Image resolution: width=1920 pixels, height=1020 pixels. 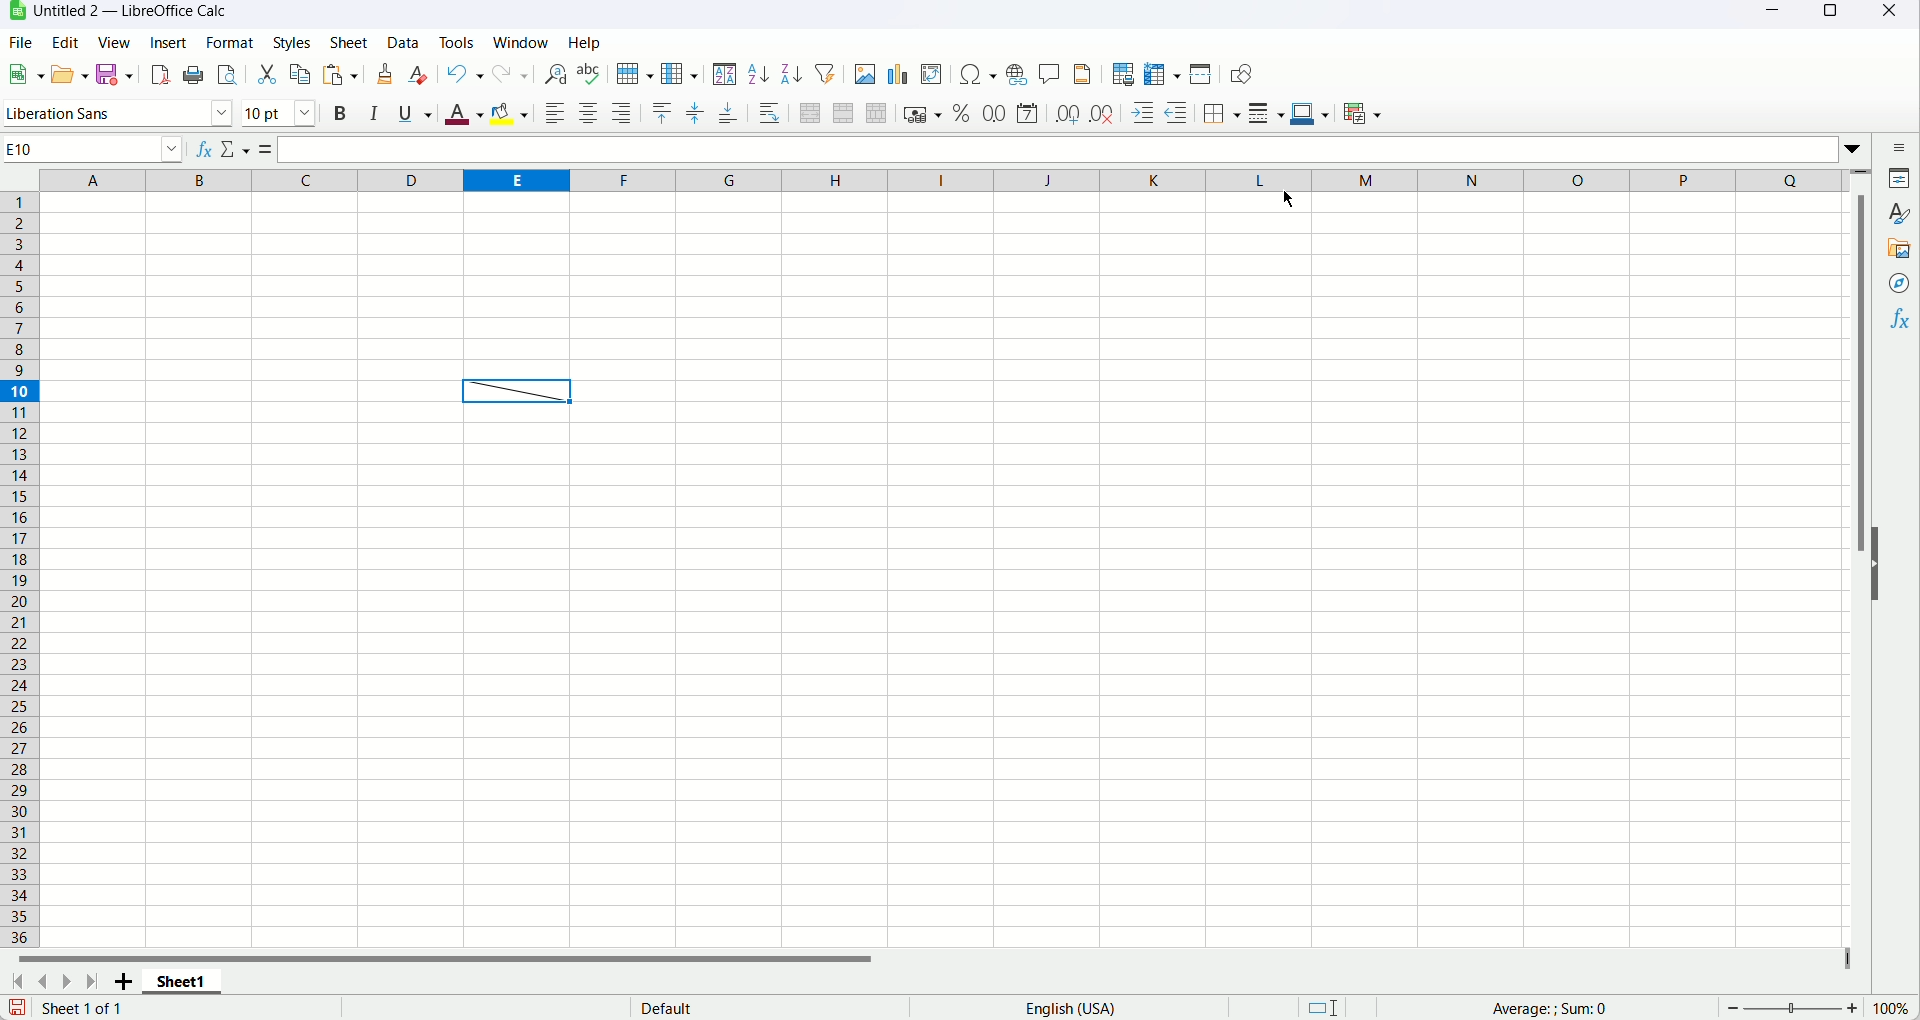 I want to click on Selection mode, so click(x=1324, y=1007).